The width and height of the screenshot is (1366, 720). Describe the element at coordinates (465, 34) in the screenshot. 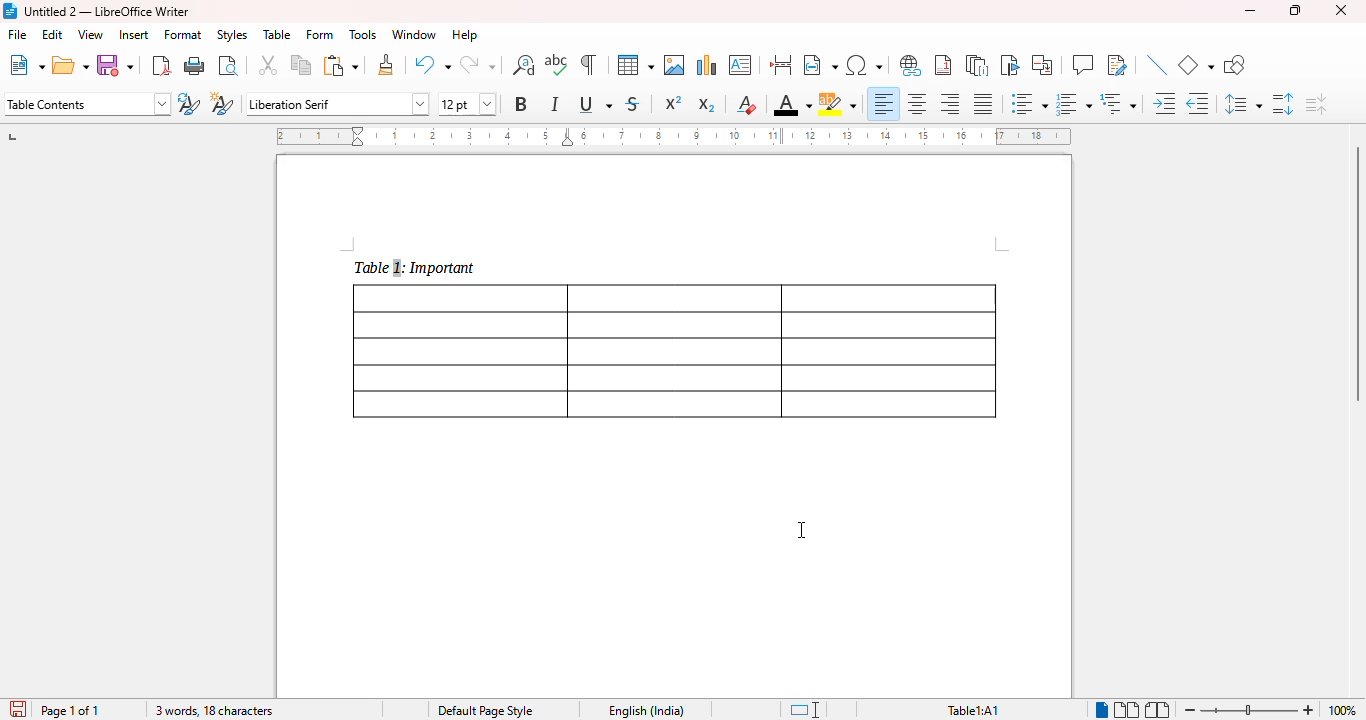

I see `help` at that location.